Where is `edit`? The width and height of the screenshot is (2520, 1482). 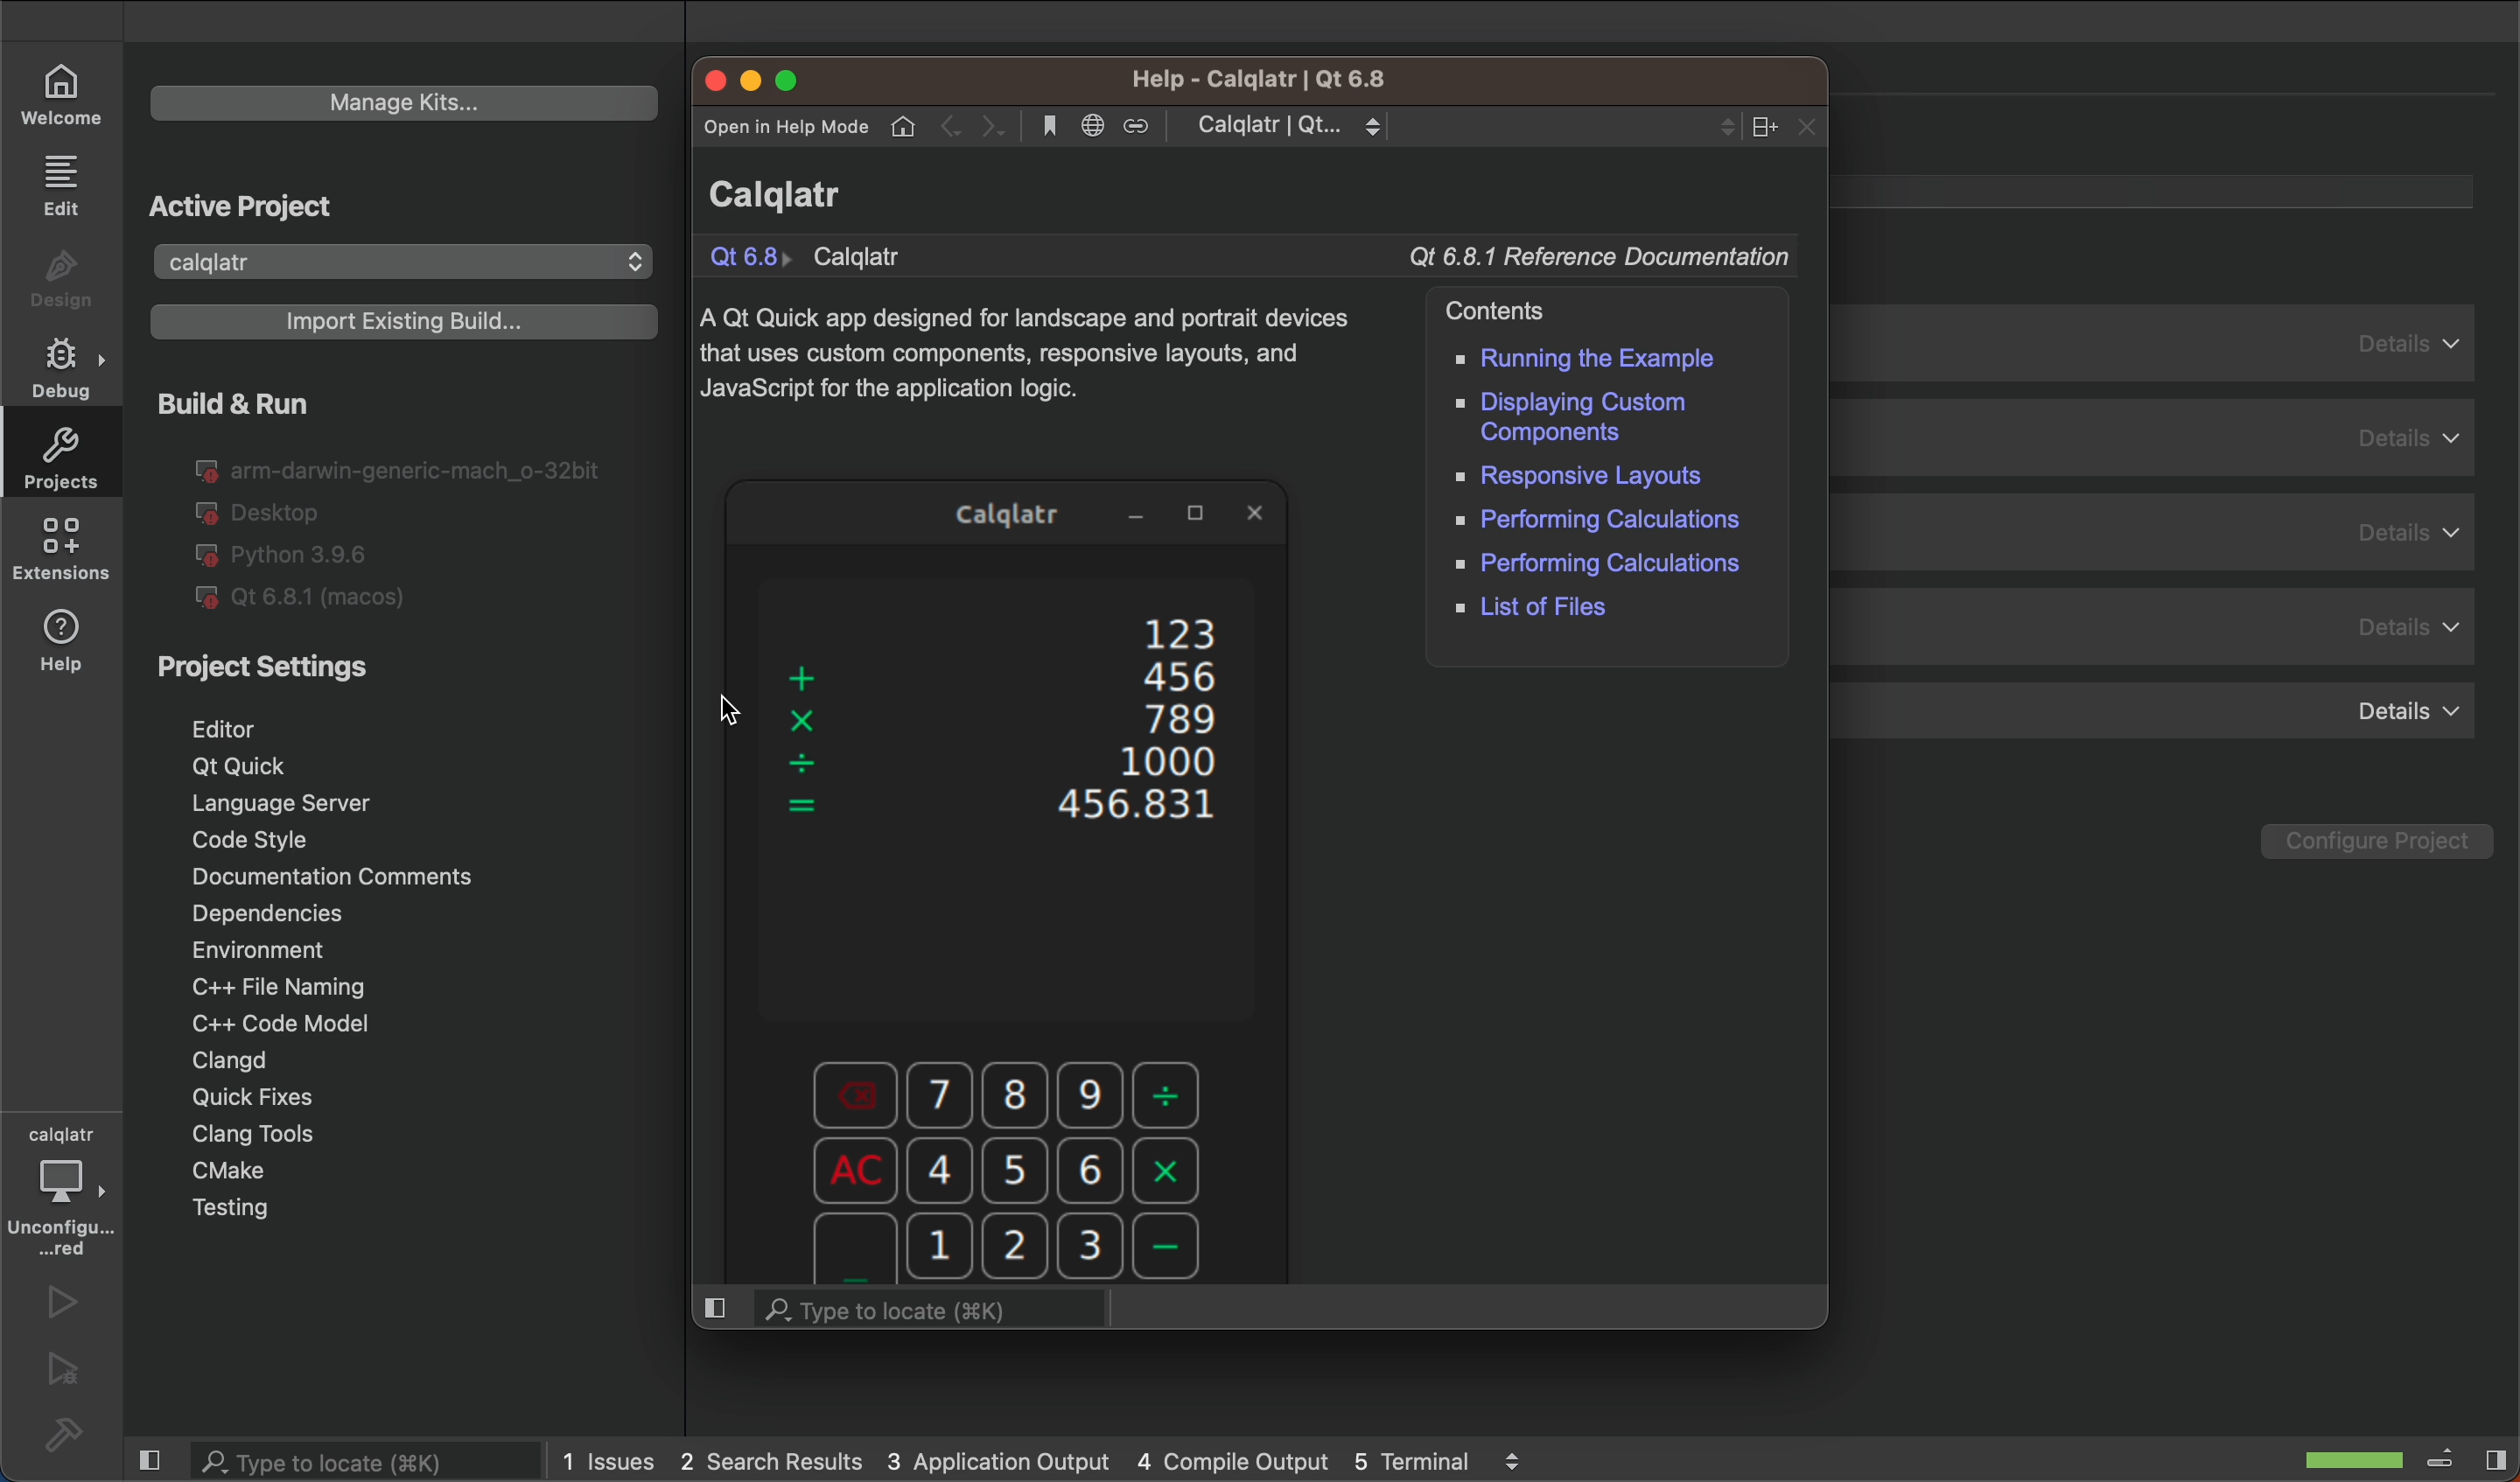 edit is located at coordinates (62, 184).